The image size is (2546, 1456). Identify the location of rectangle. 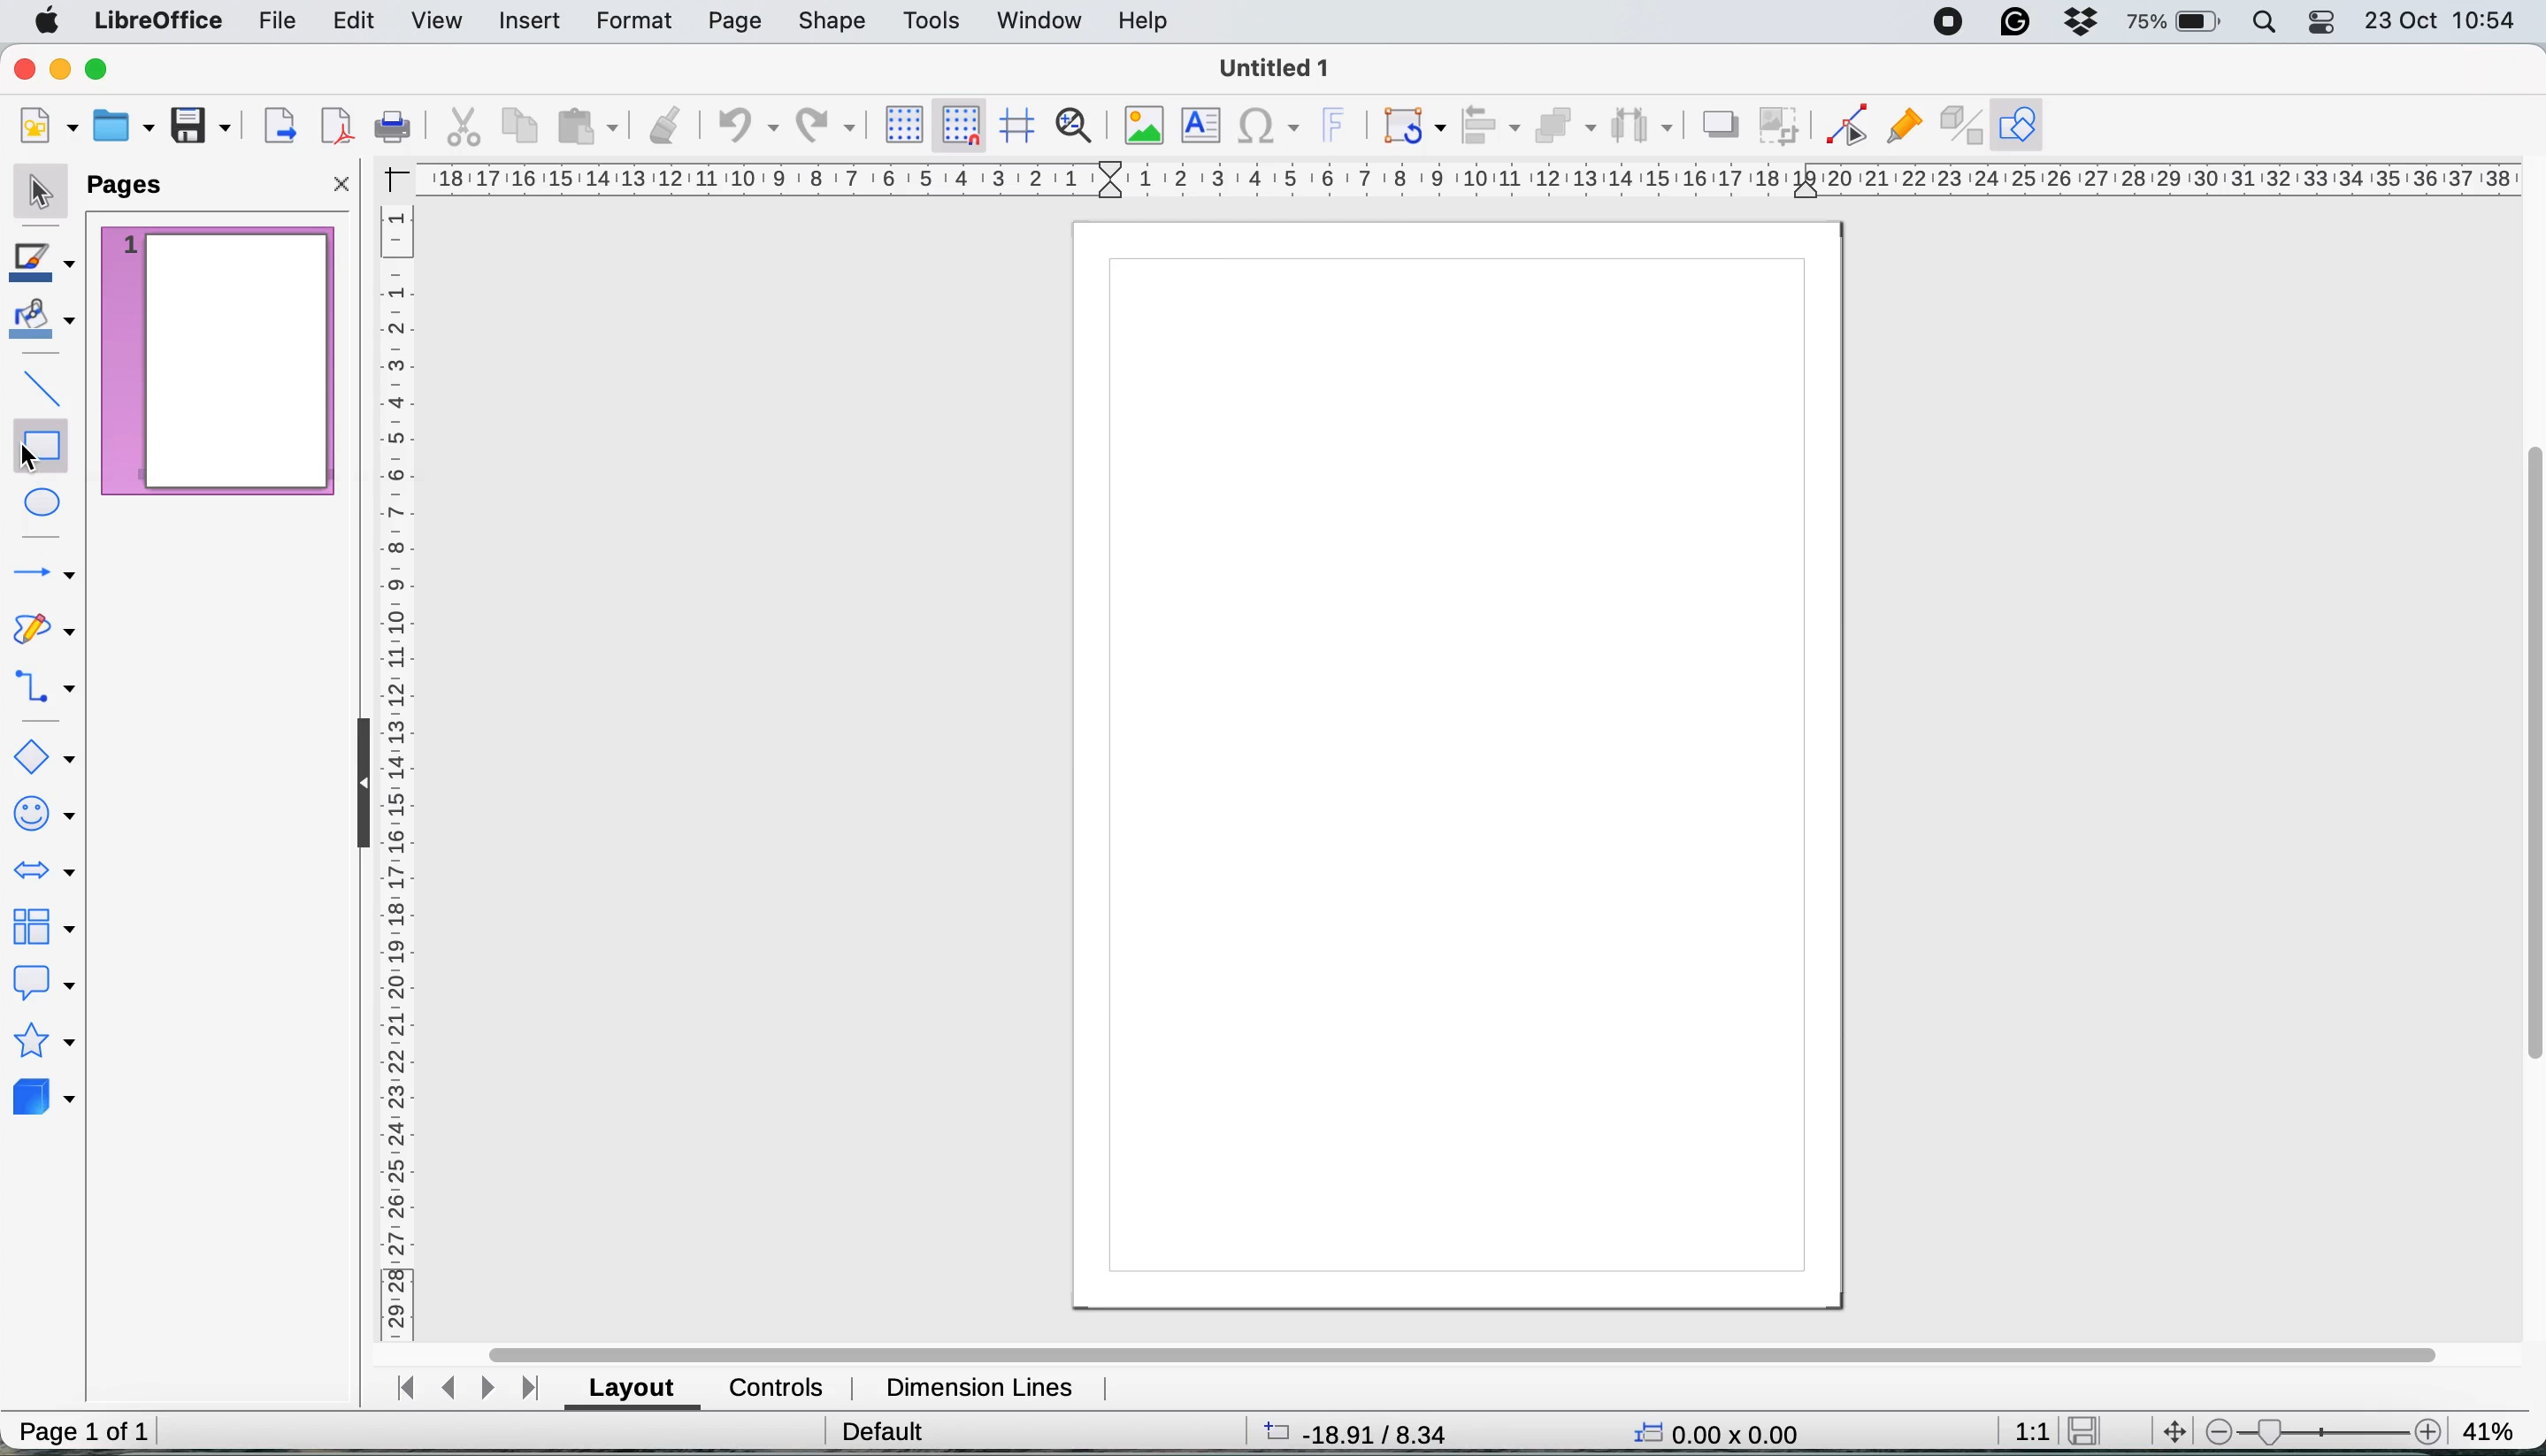
(40, 441).